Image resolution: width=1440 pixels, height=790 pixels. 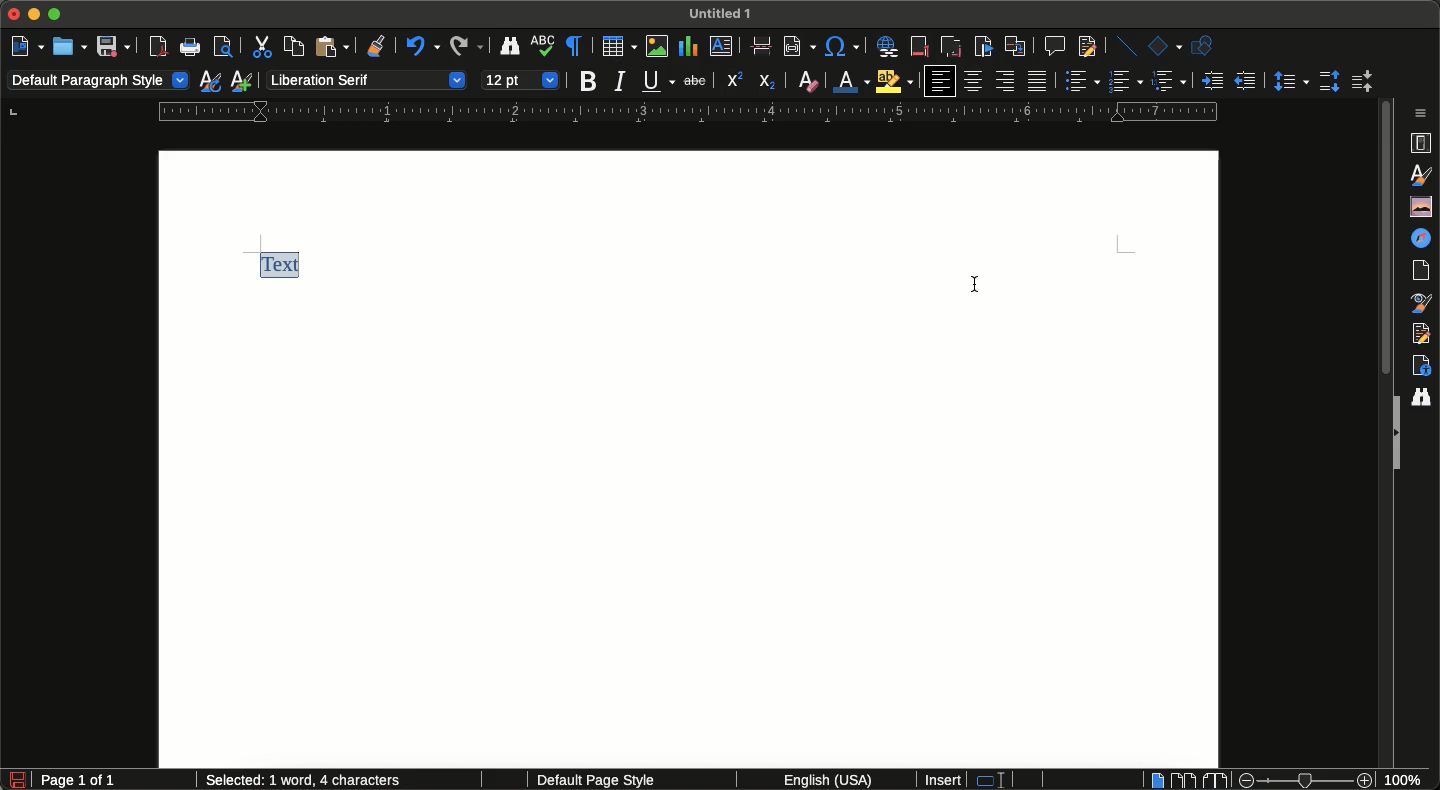 What do you see at coordinates (26, 45) in the screenshot?
I see `New` at bounding box center [26, 45].